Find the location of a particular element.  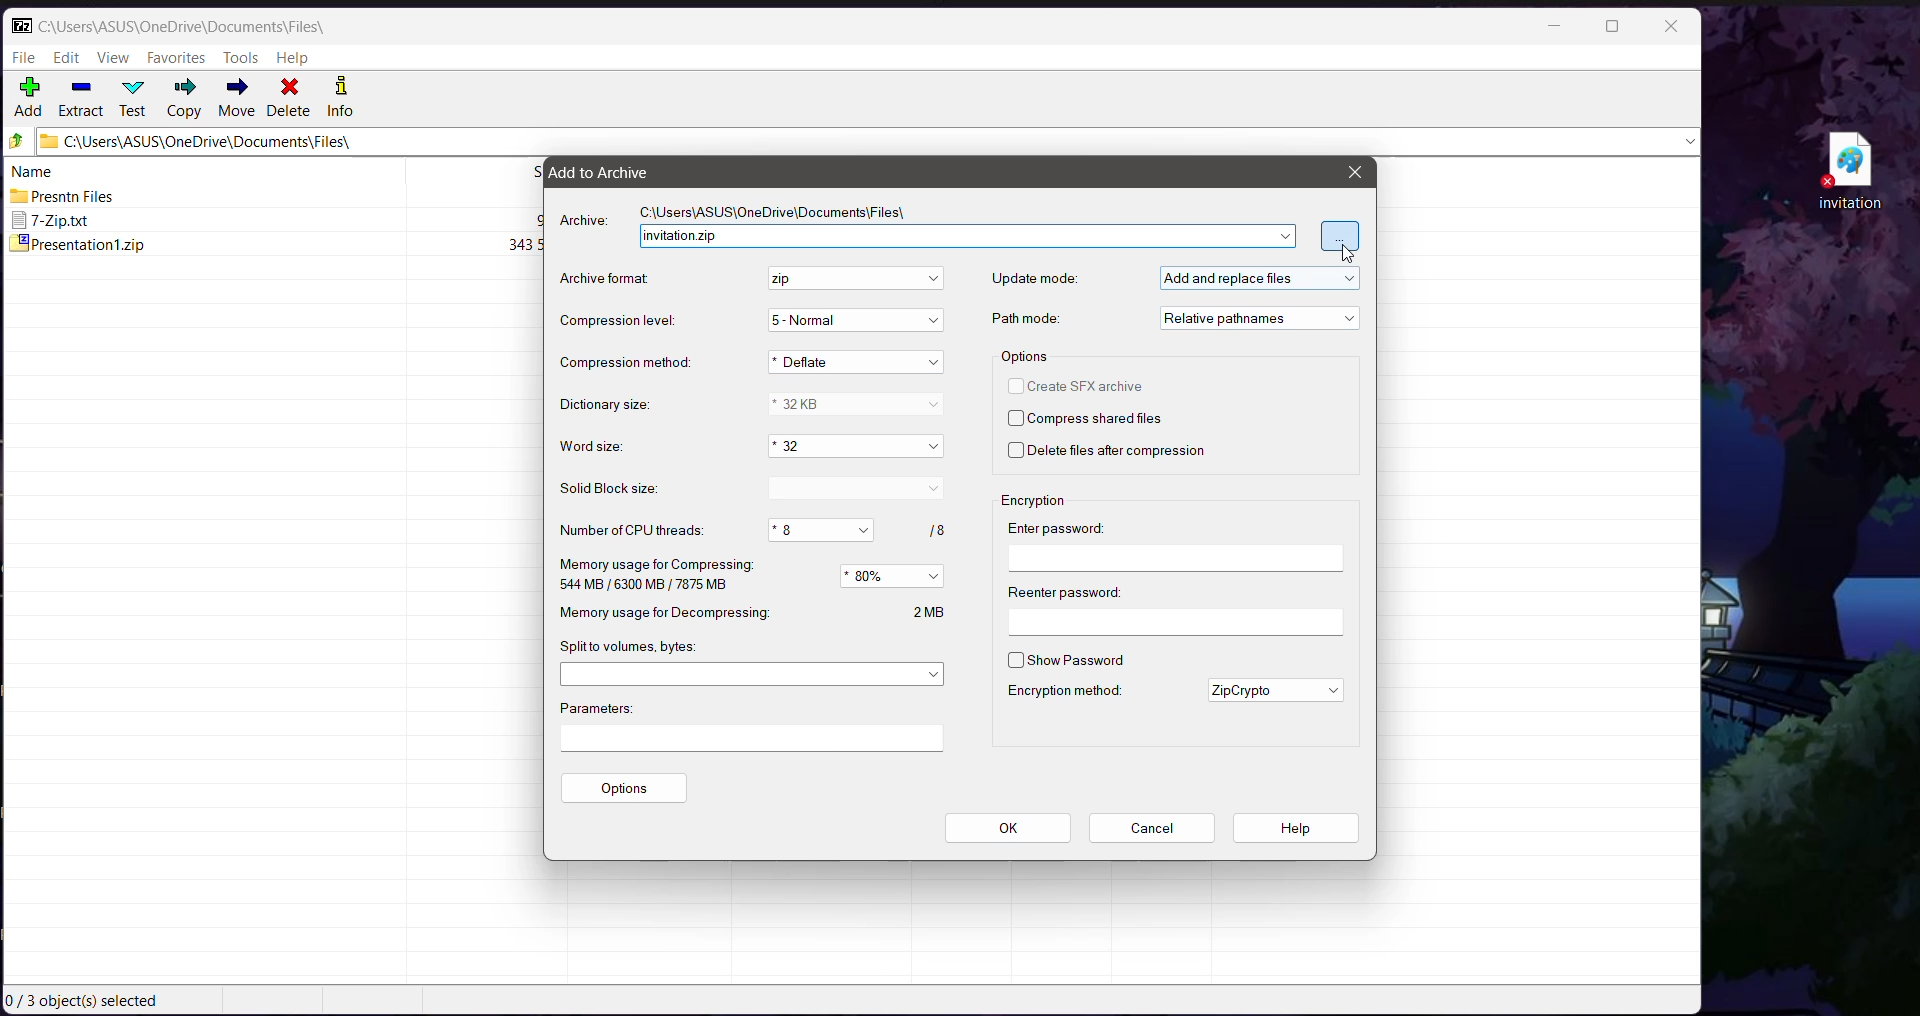

Archive Format is located at coordinates (615, 280).